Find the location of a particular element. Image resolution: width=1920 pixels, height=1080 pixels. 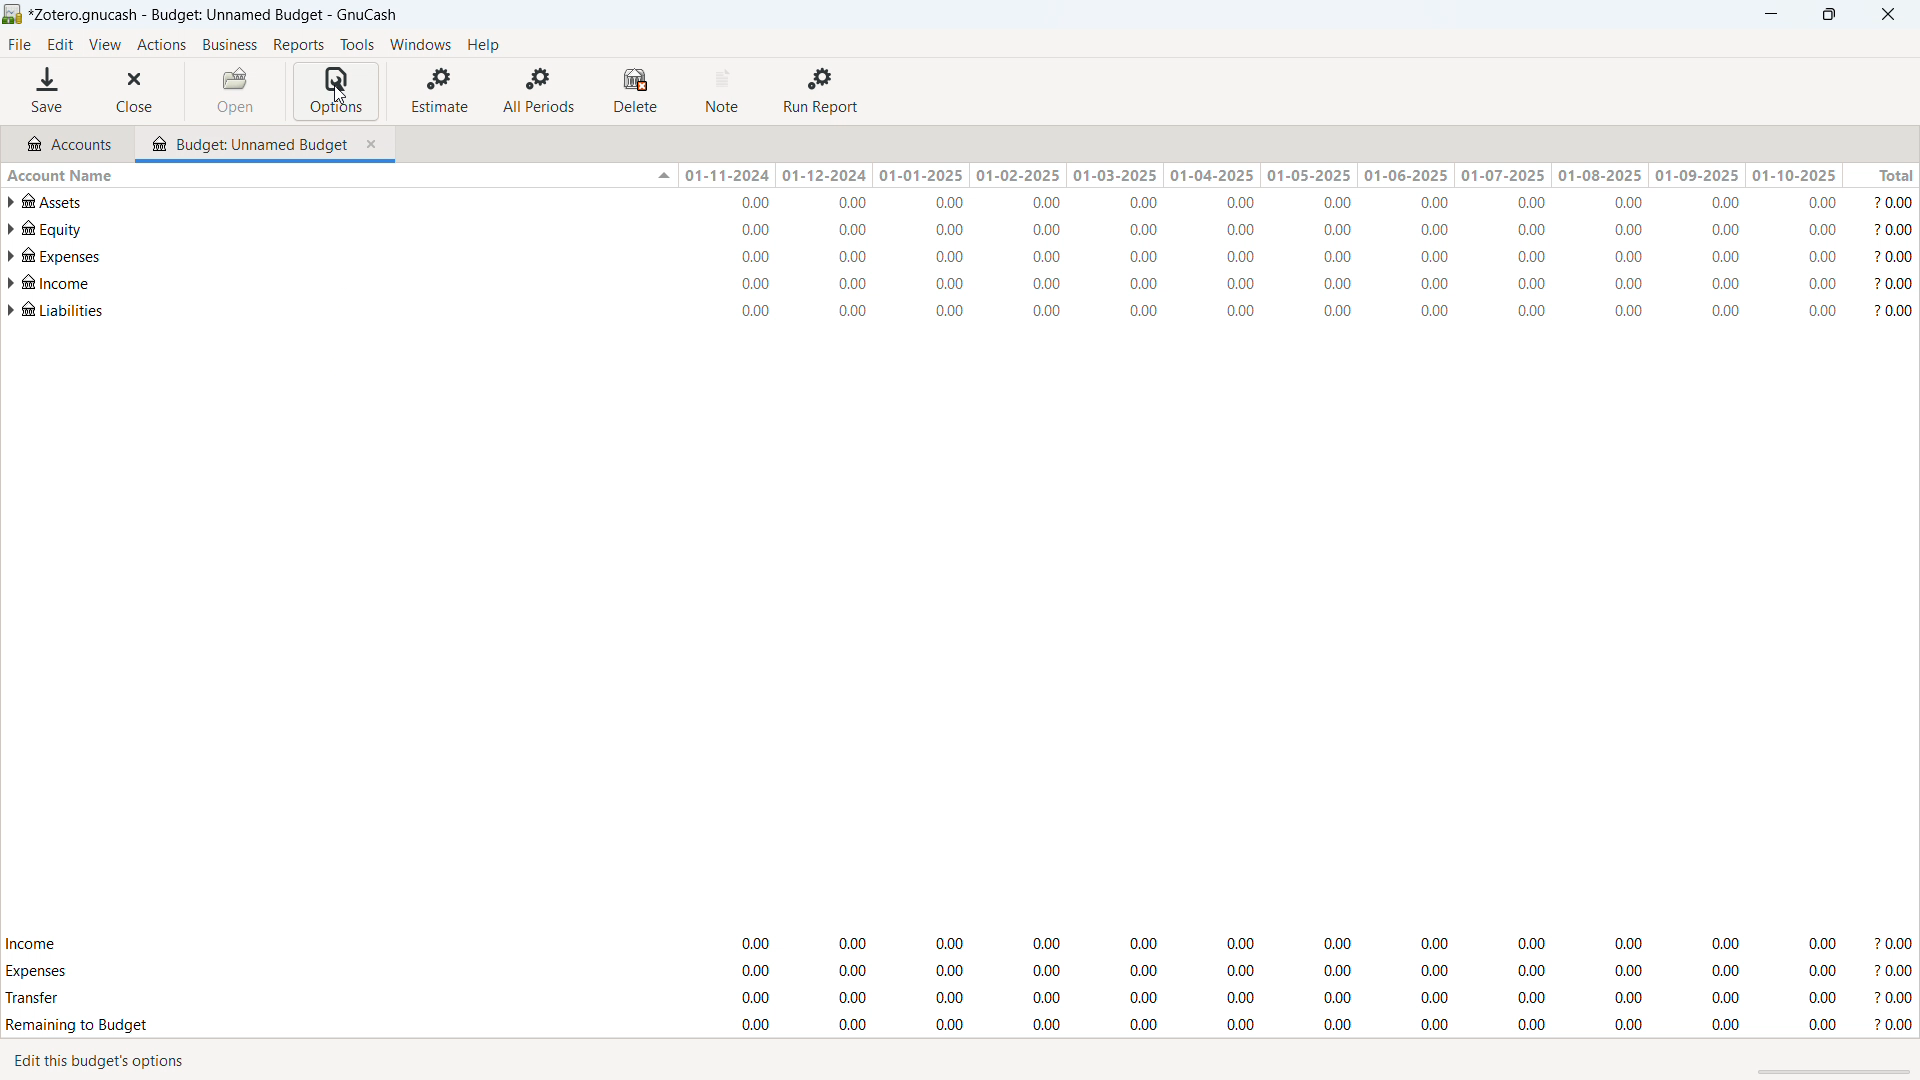

actions is located at coordinates (161, 45).